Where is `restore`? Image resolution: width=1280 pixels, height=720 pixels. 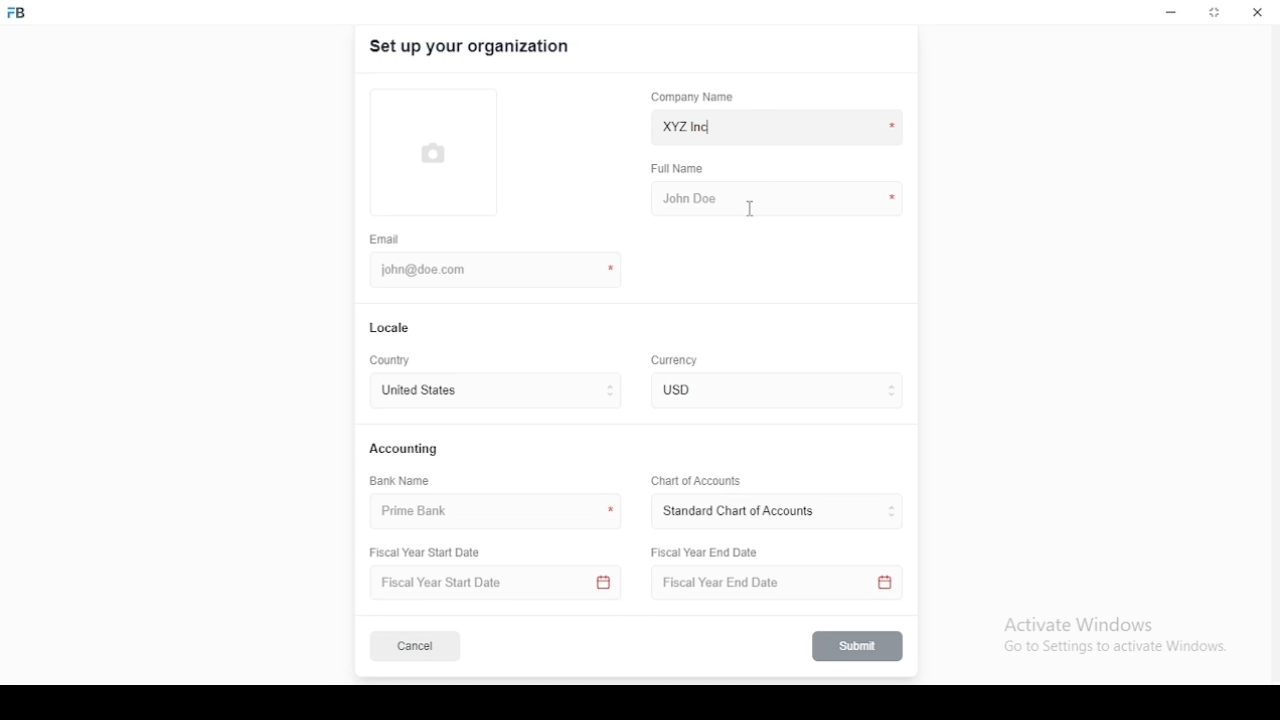 restore is located at coordinates (1216, 14).